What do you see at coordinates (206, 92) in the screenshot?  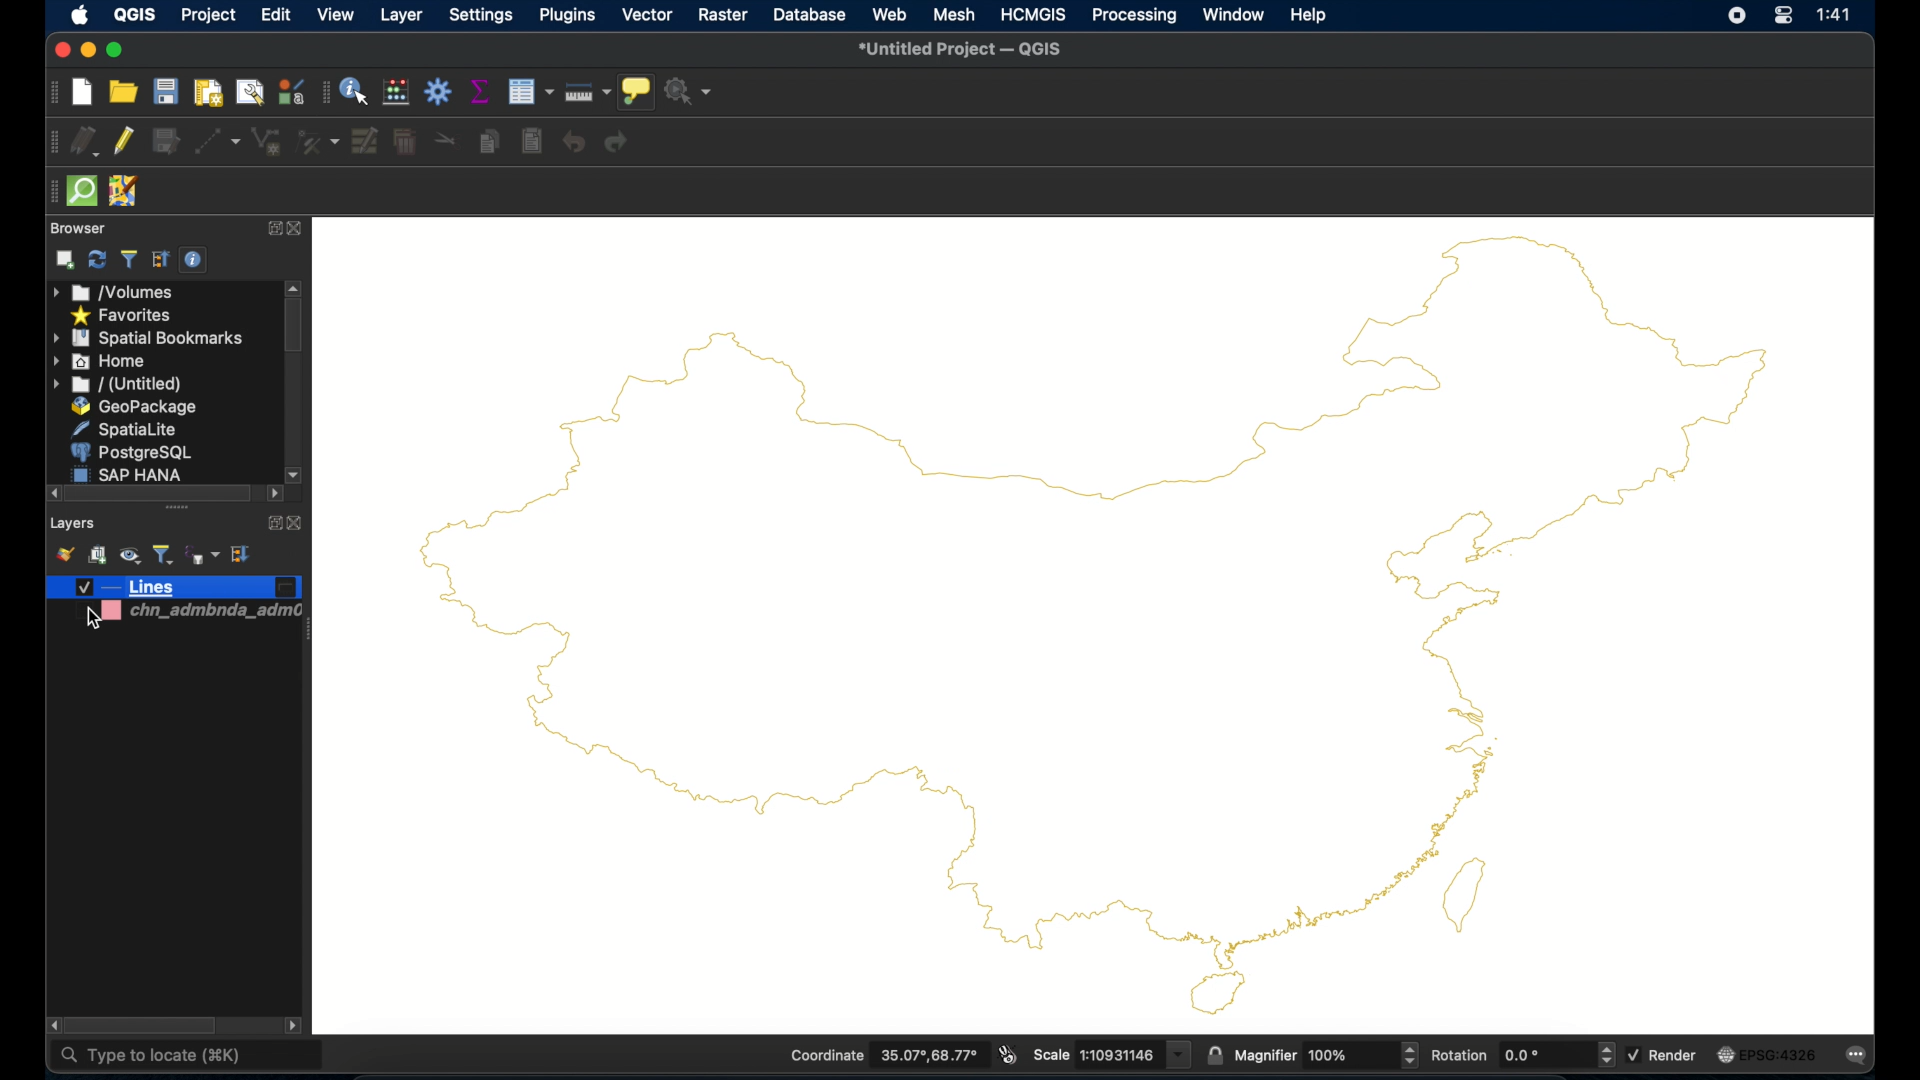 I see `print layout` at bounding box center [206, 92].